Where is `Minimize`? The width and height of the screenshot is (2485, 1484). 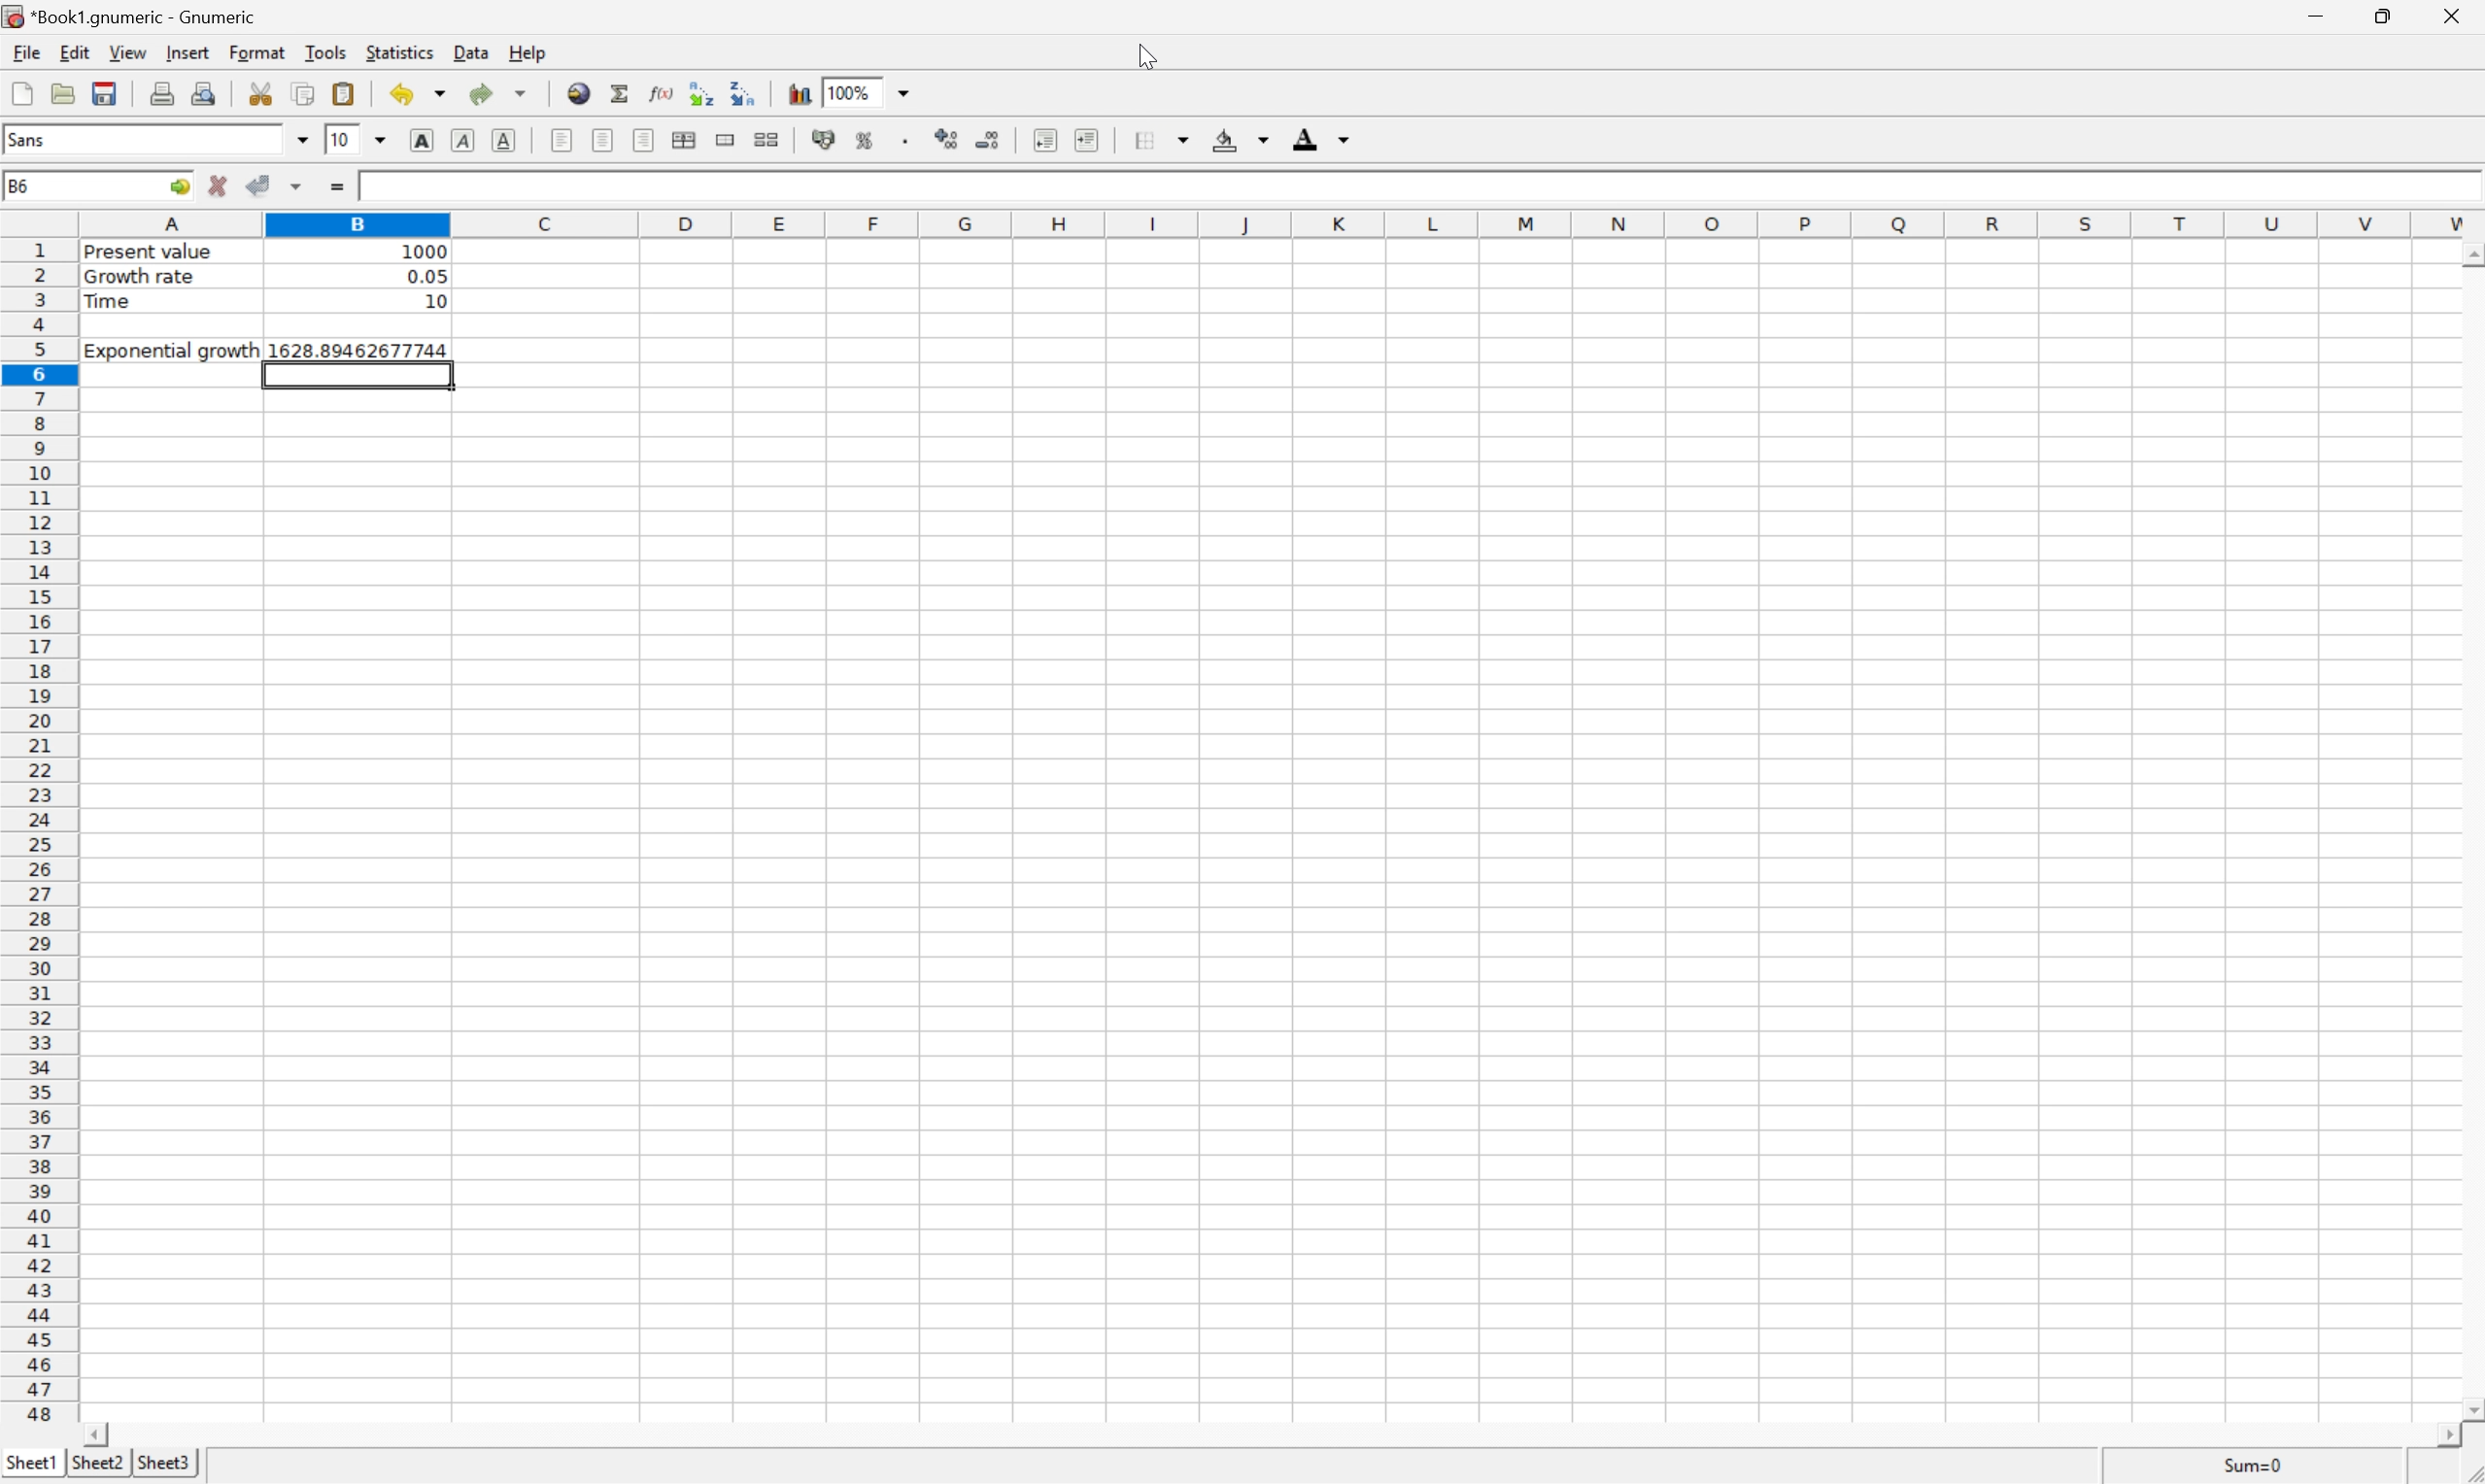 Minimize is located at coordinates (2316, 17).